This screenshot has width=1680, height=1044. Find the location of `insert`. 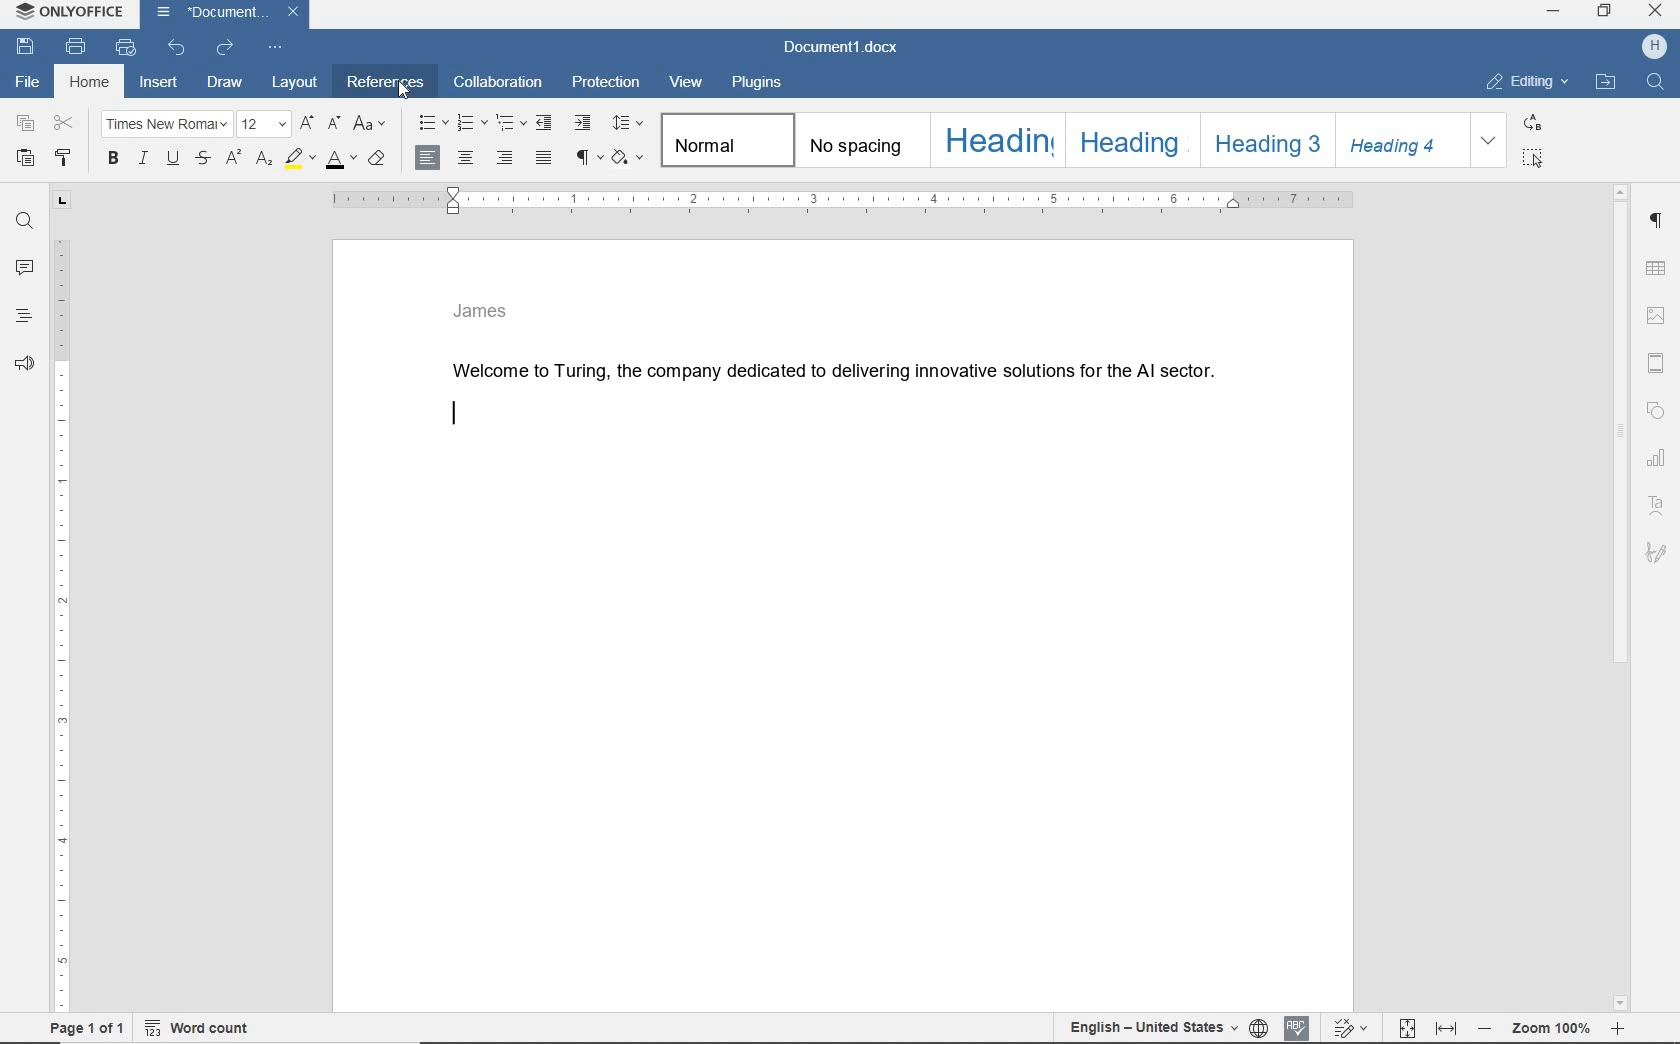

insert is located at coordinates (159, 84).